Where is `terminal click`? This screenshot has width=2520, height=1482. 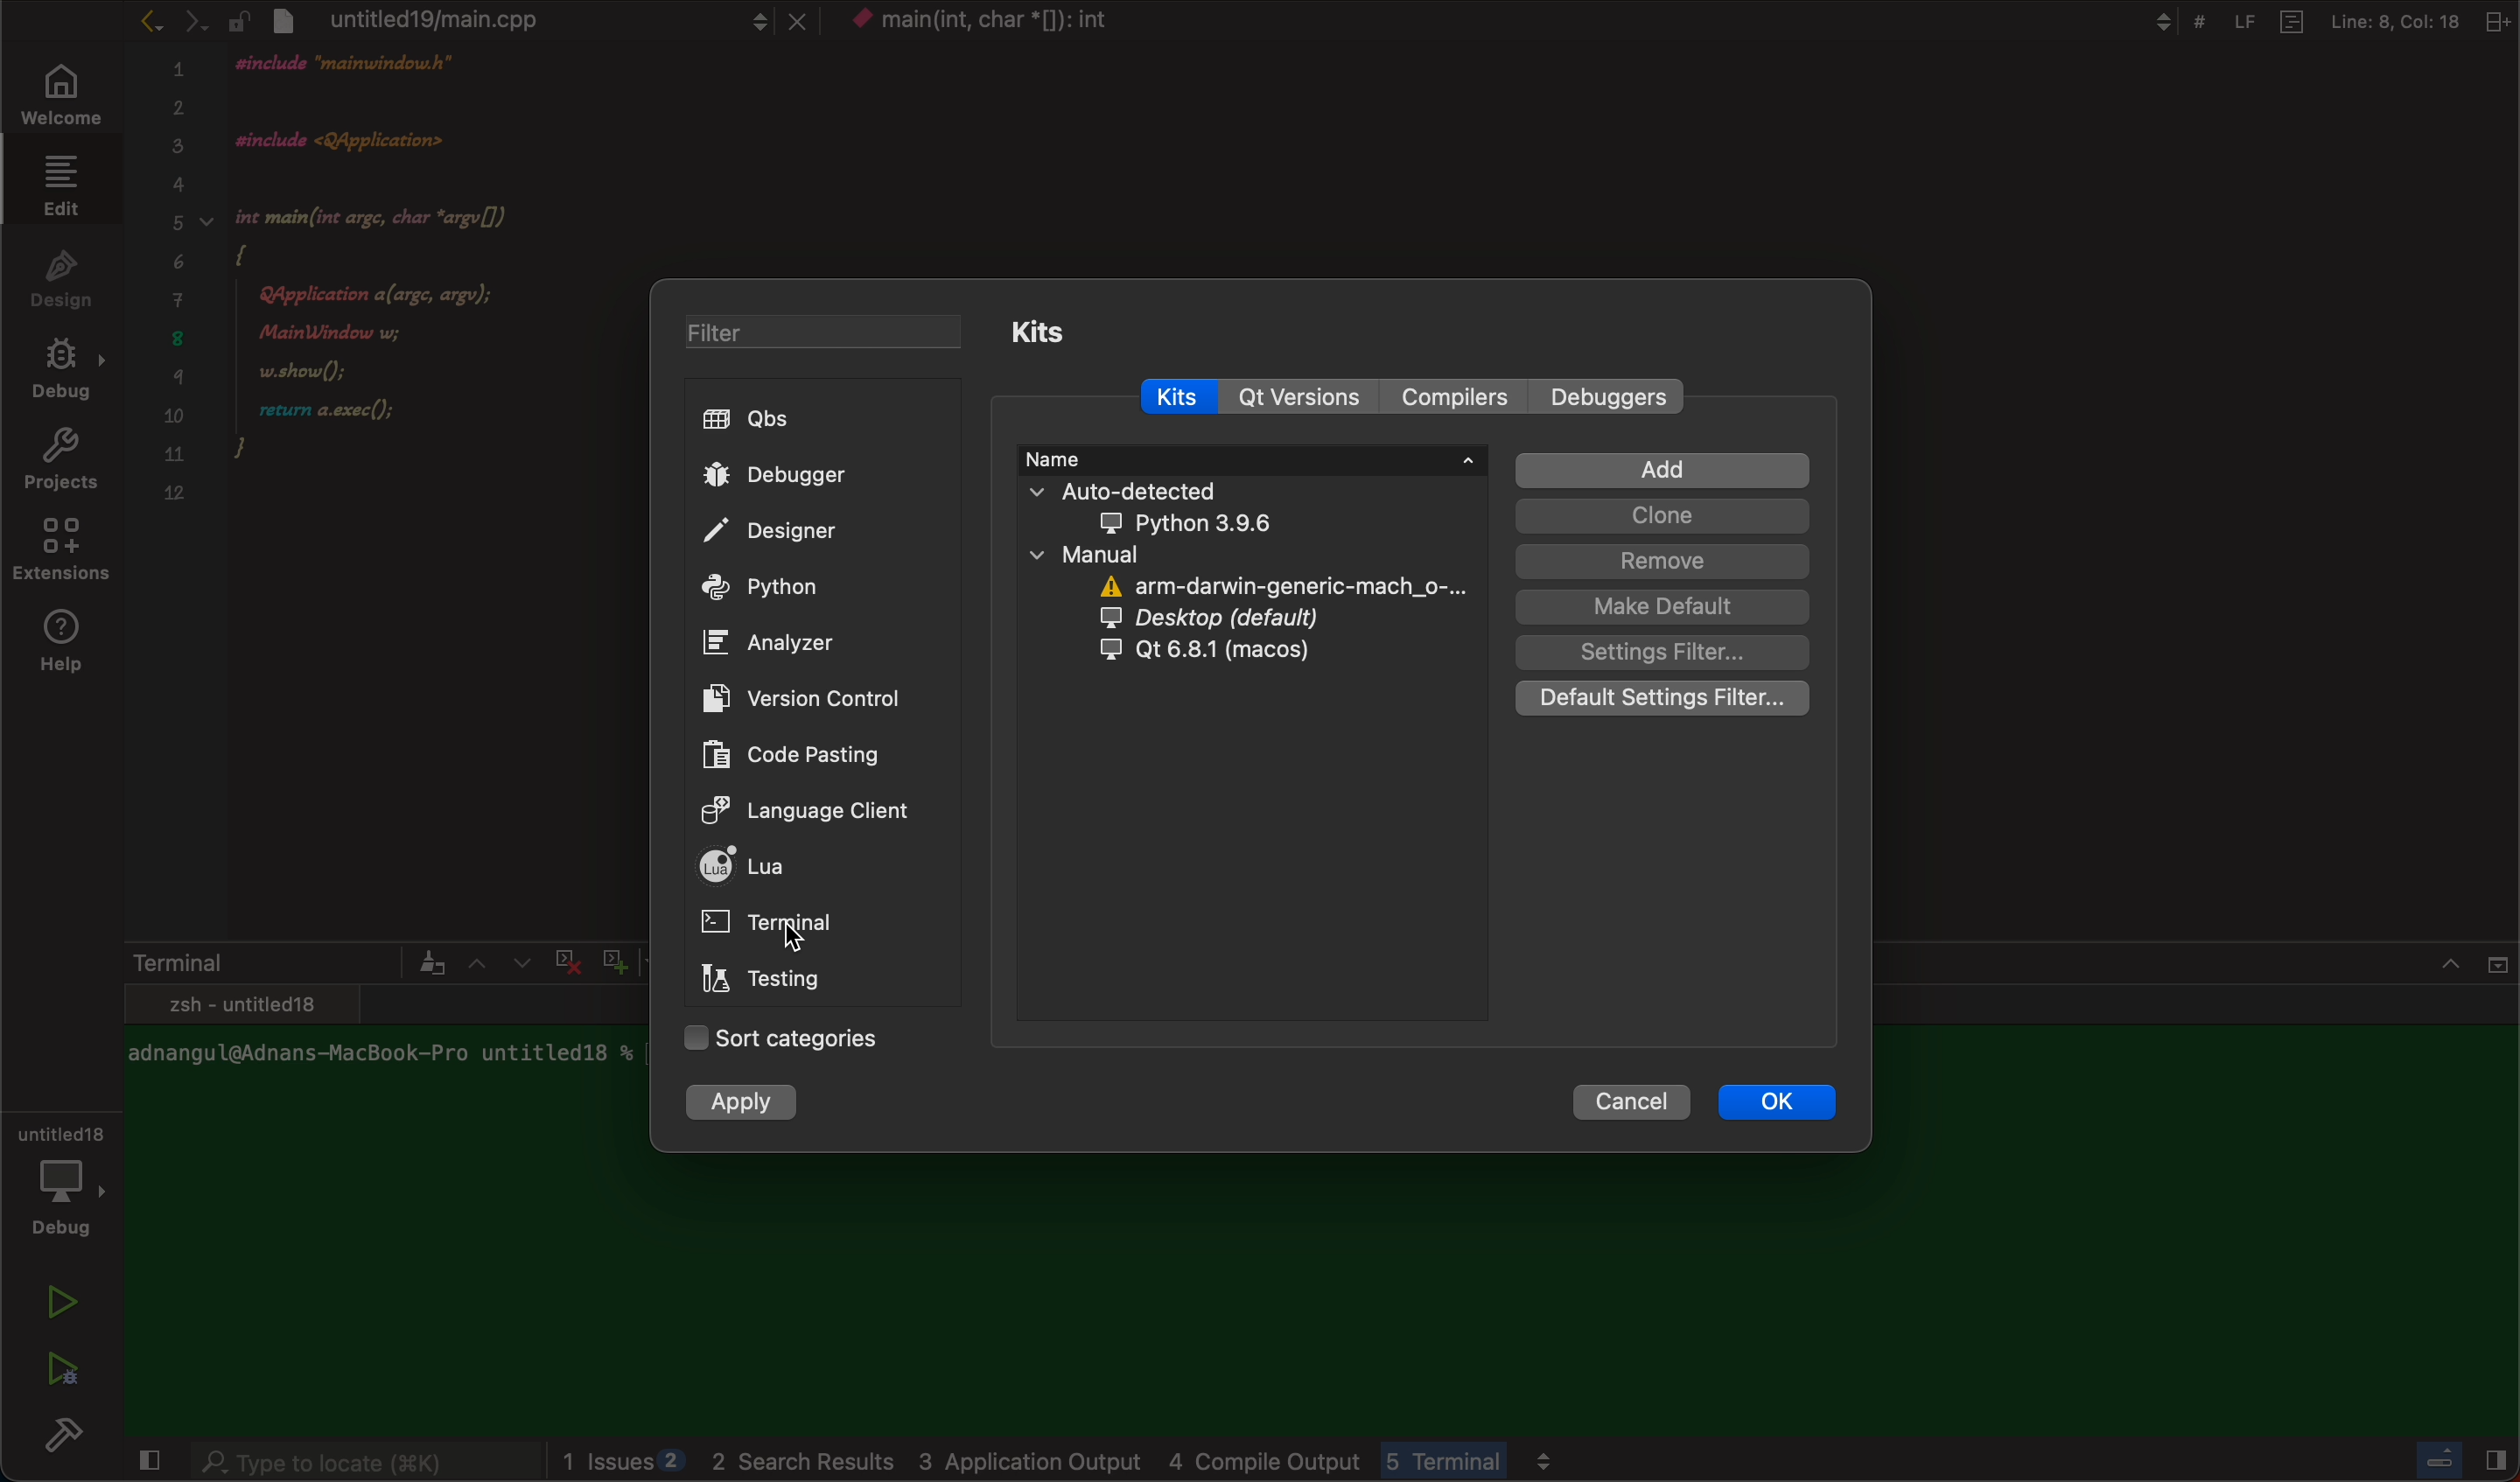 terminal click is located at coordinates (804, 924).